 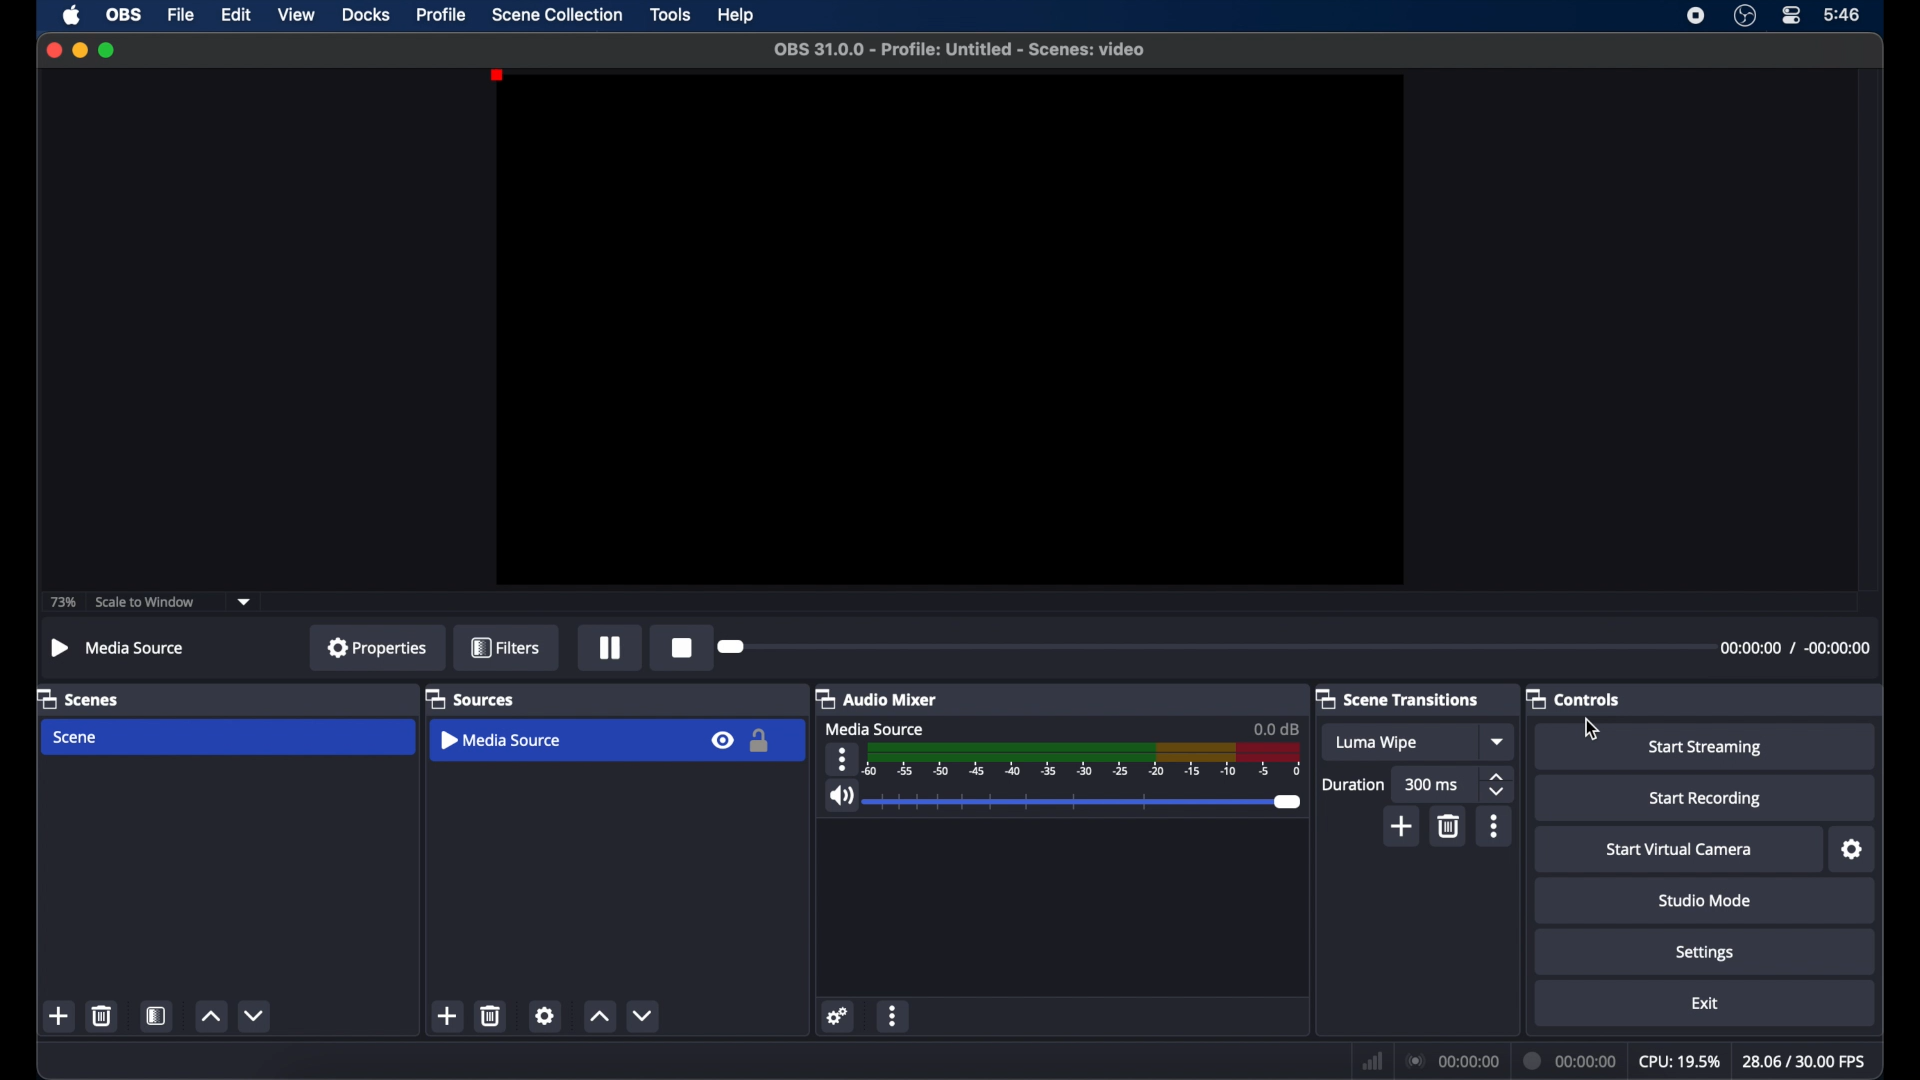 I want to click on apple icon, so click(x=71, y=15).